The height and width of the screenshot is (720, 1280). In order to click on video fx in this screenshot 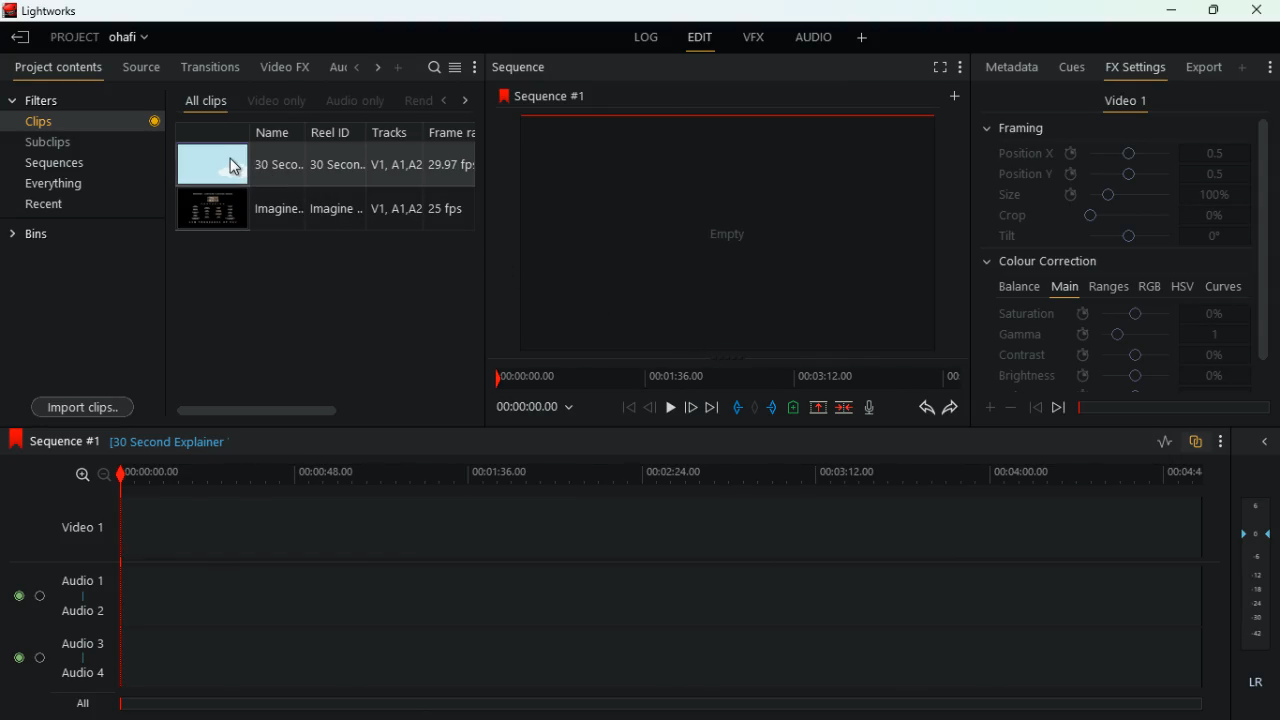, I will do `click(282, 68)`.